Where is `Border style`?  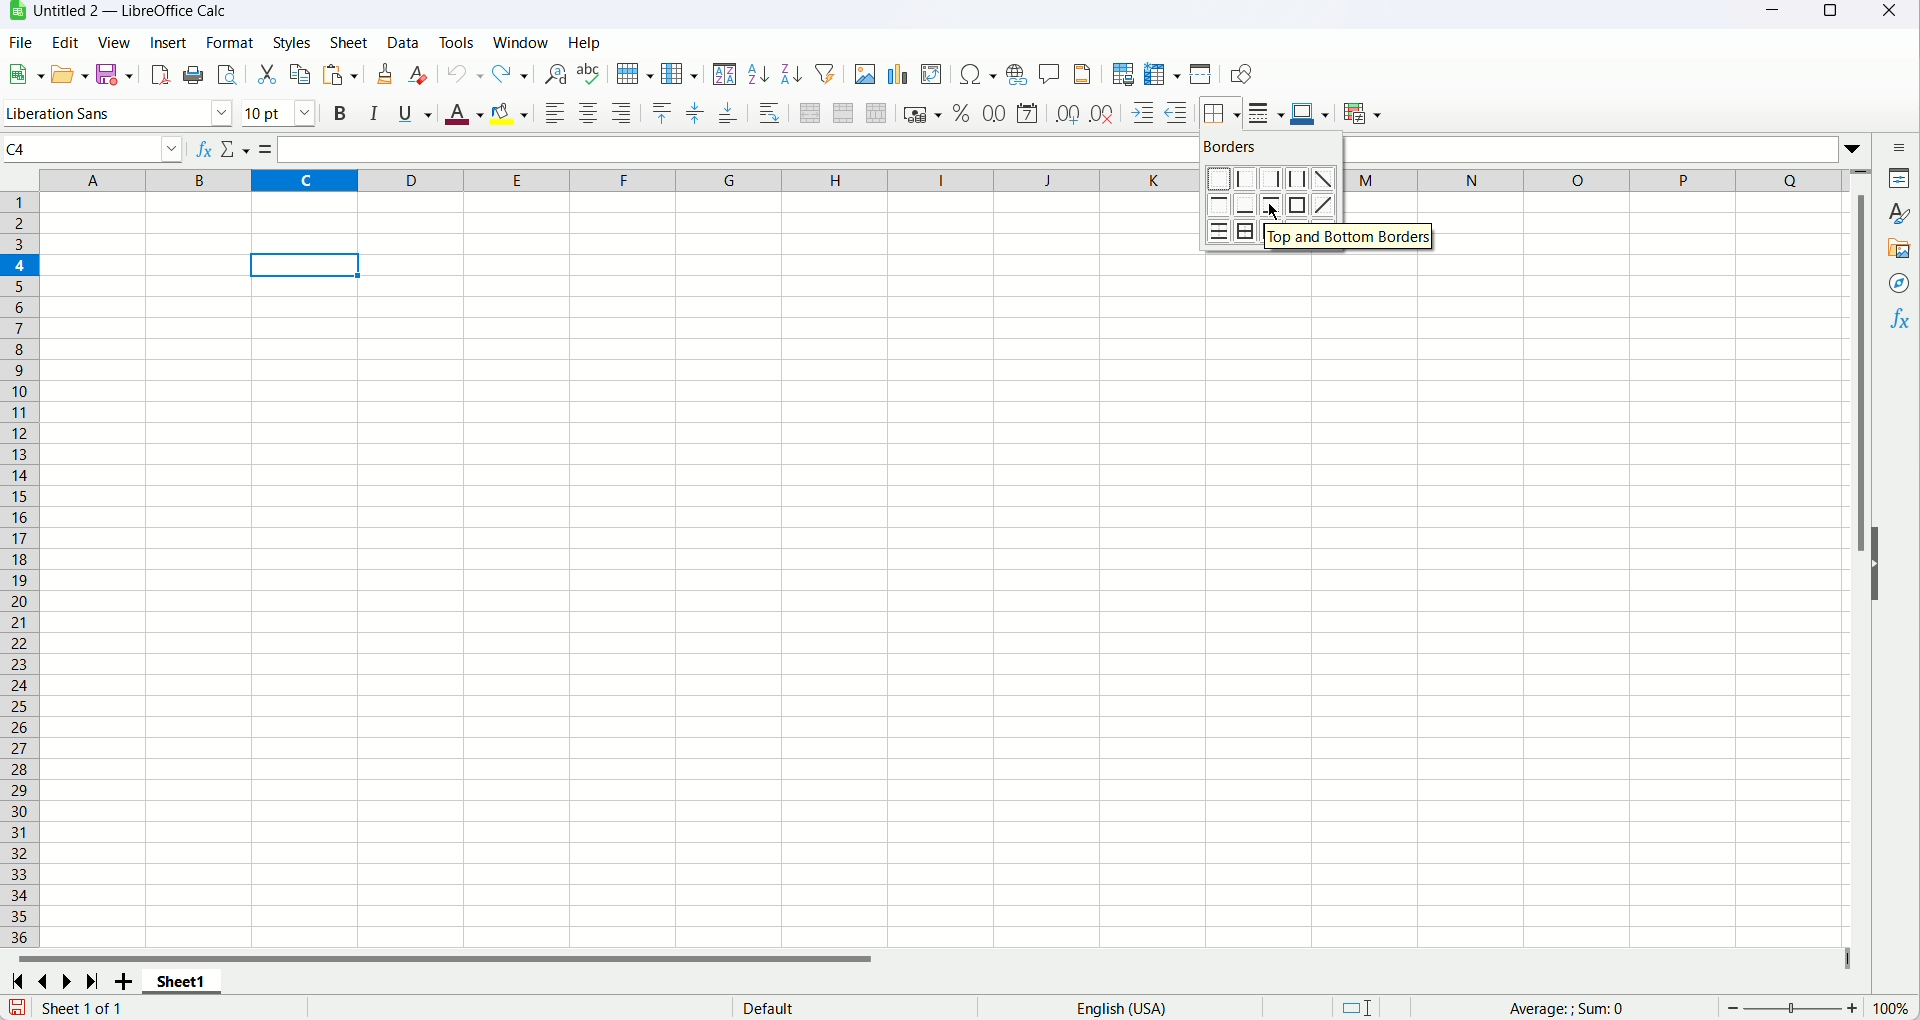
Border style is located at coordinates (1265, 113).